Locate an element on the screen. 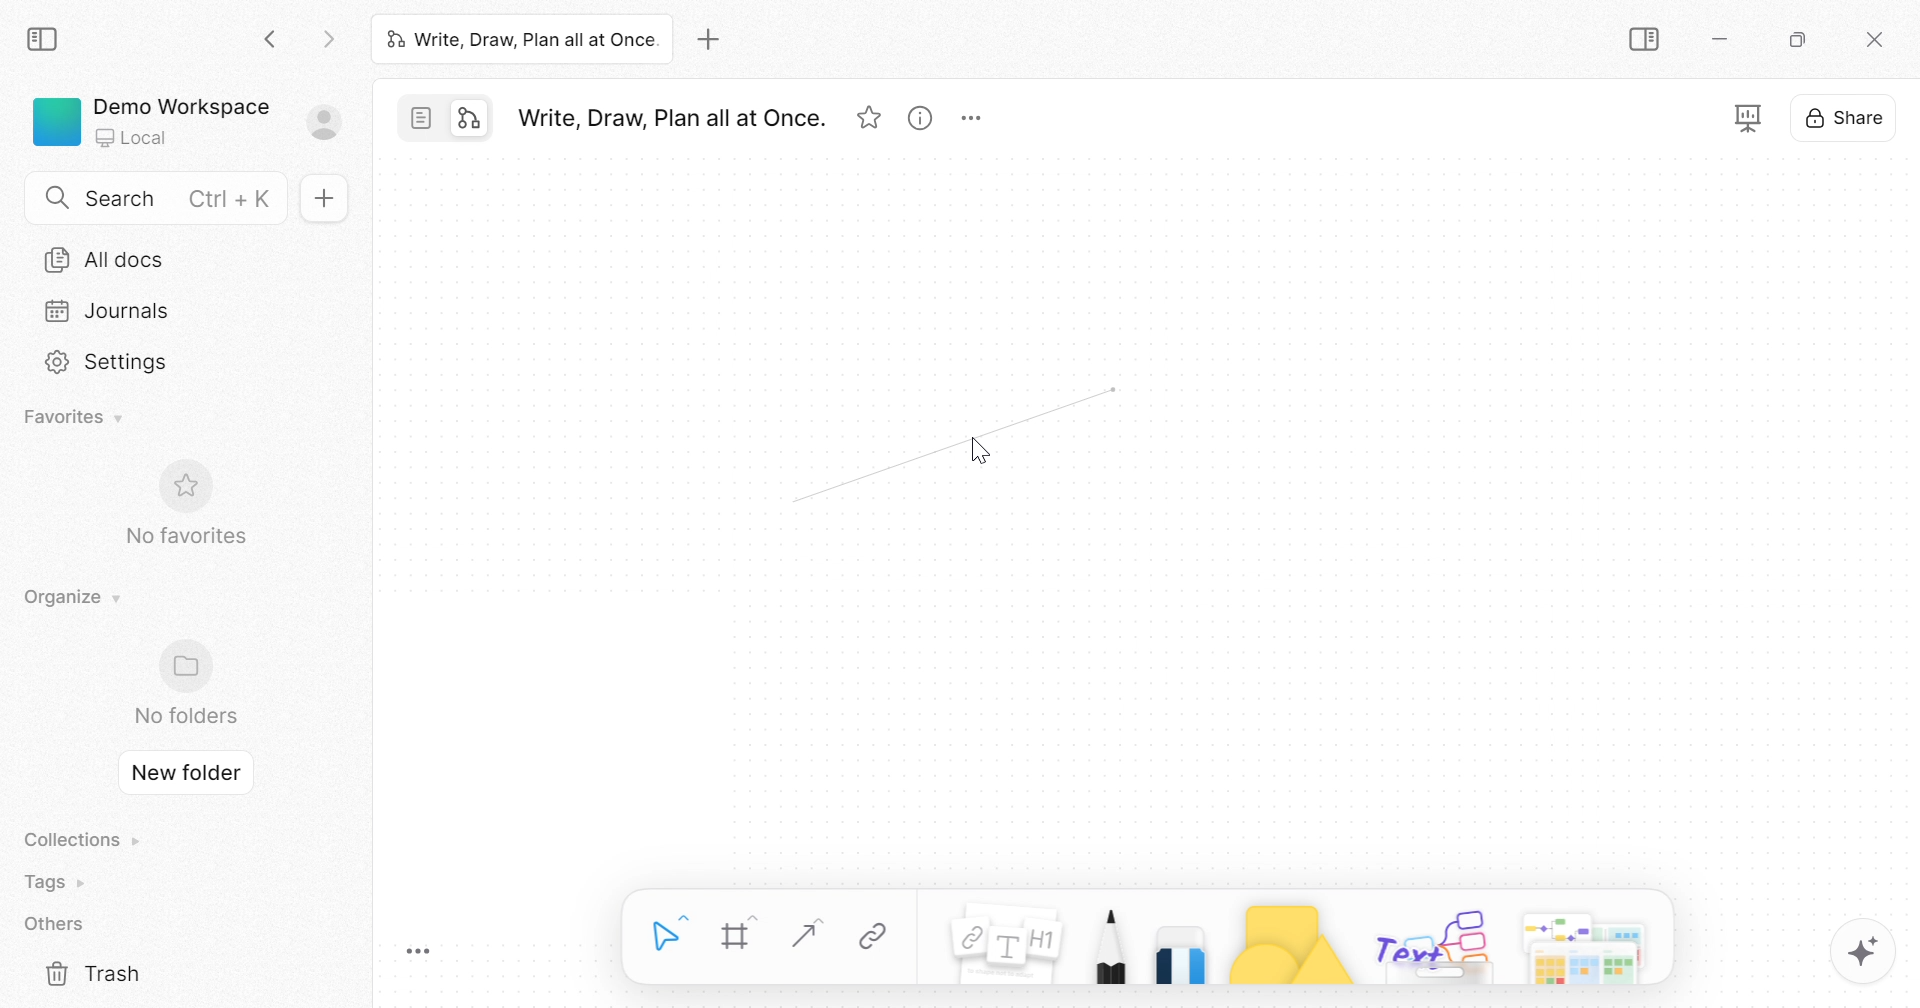 This screenshot has width=1920, height=1008. Search is located at coordinates (120, 198).